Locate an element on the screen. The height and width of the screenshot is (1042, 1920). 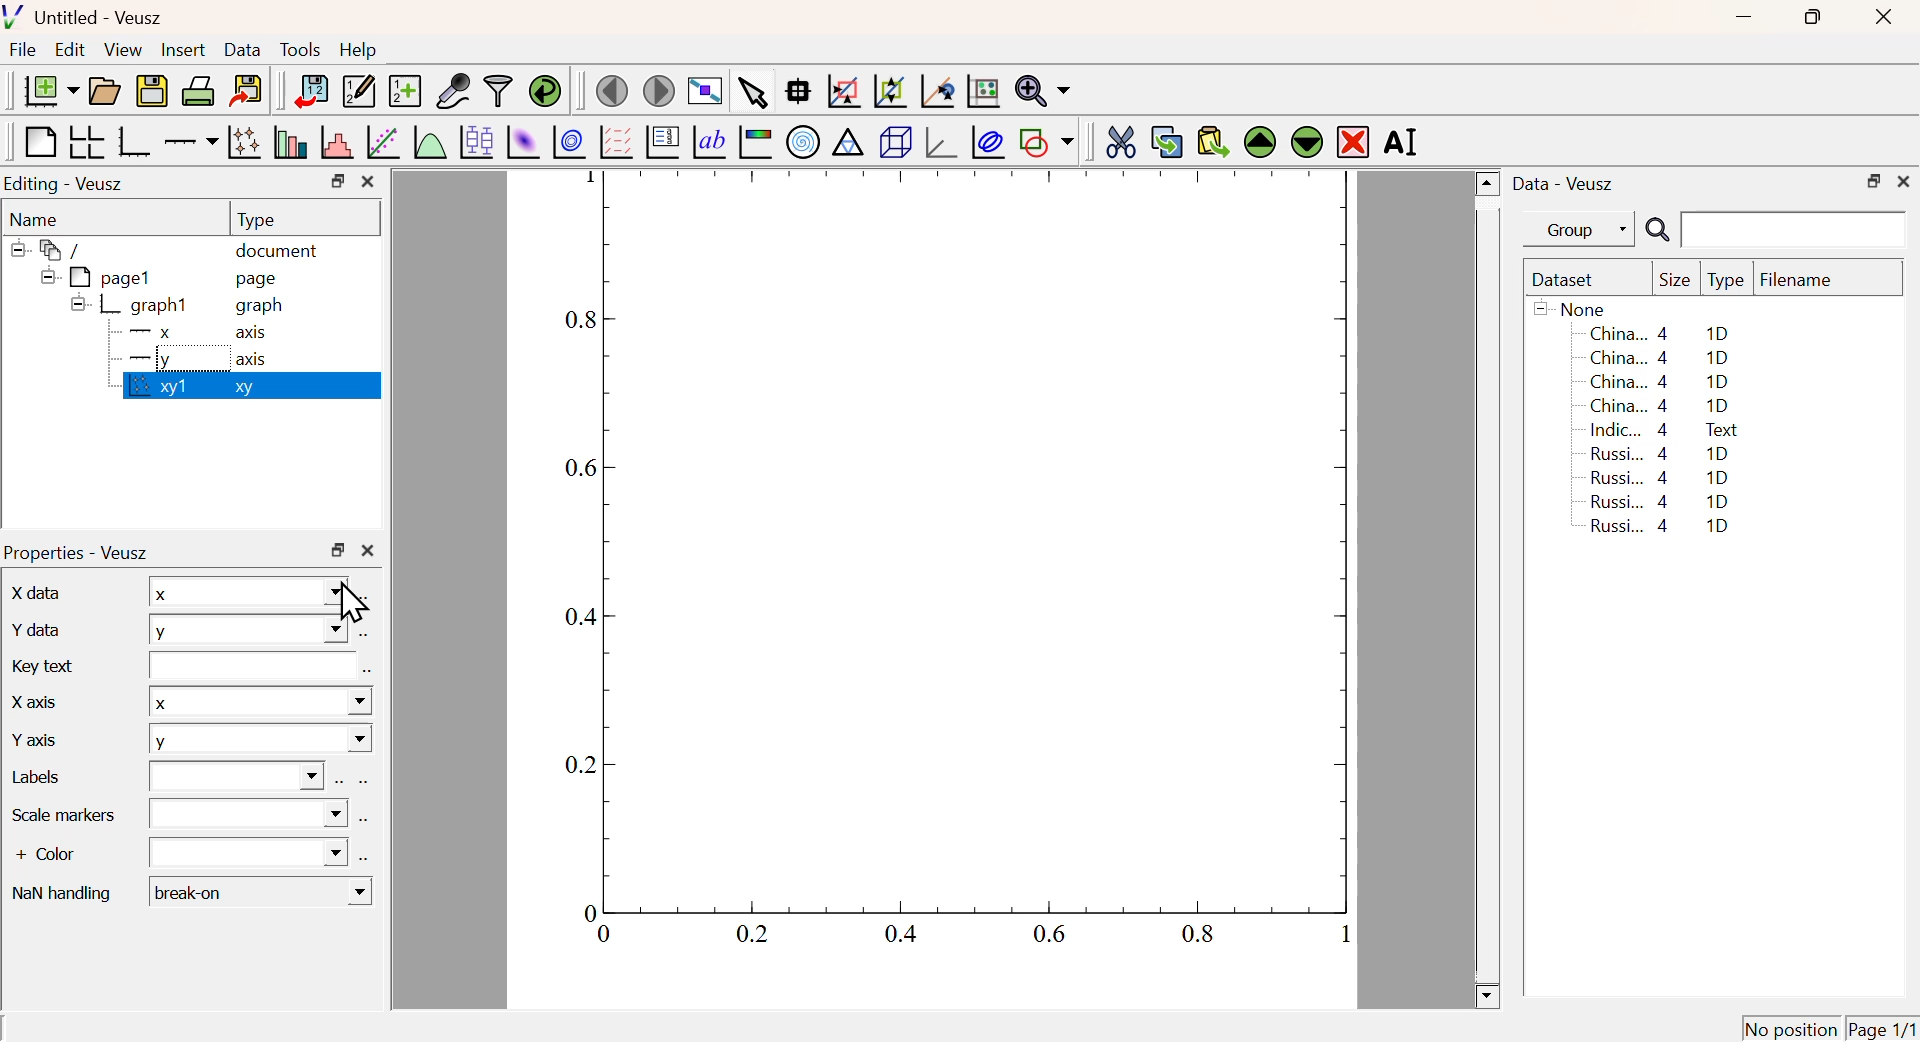
Search is located at coordinates (1657, 231).